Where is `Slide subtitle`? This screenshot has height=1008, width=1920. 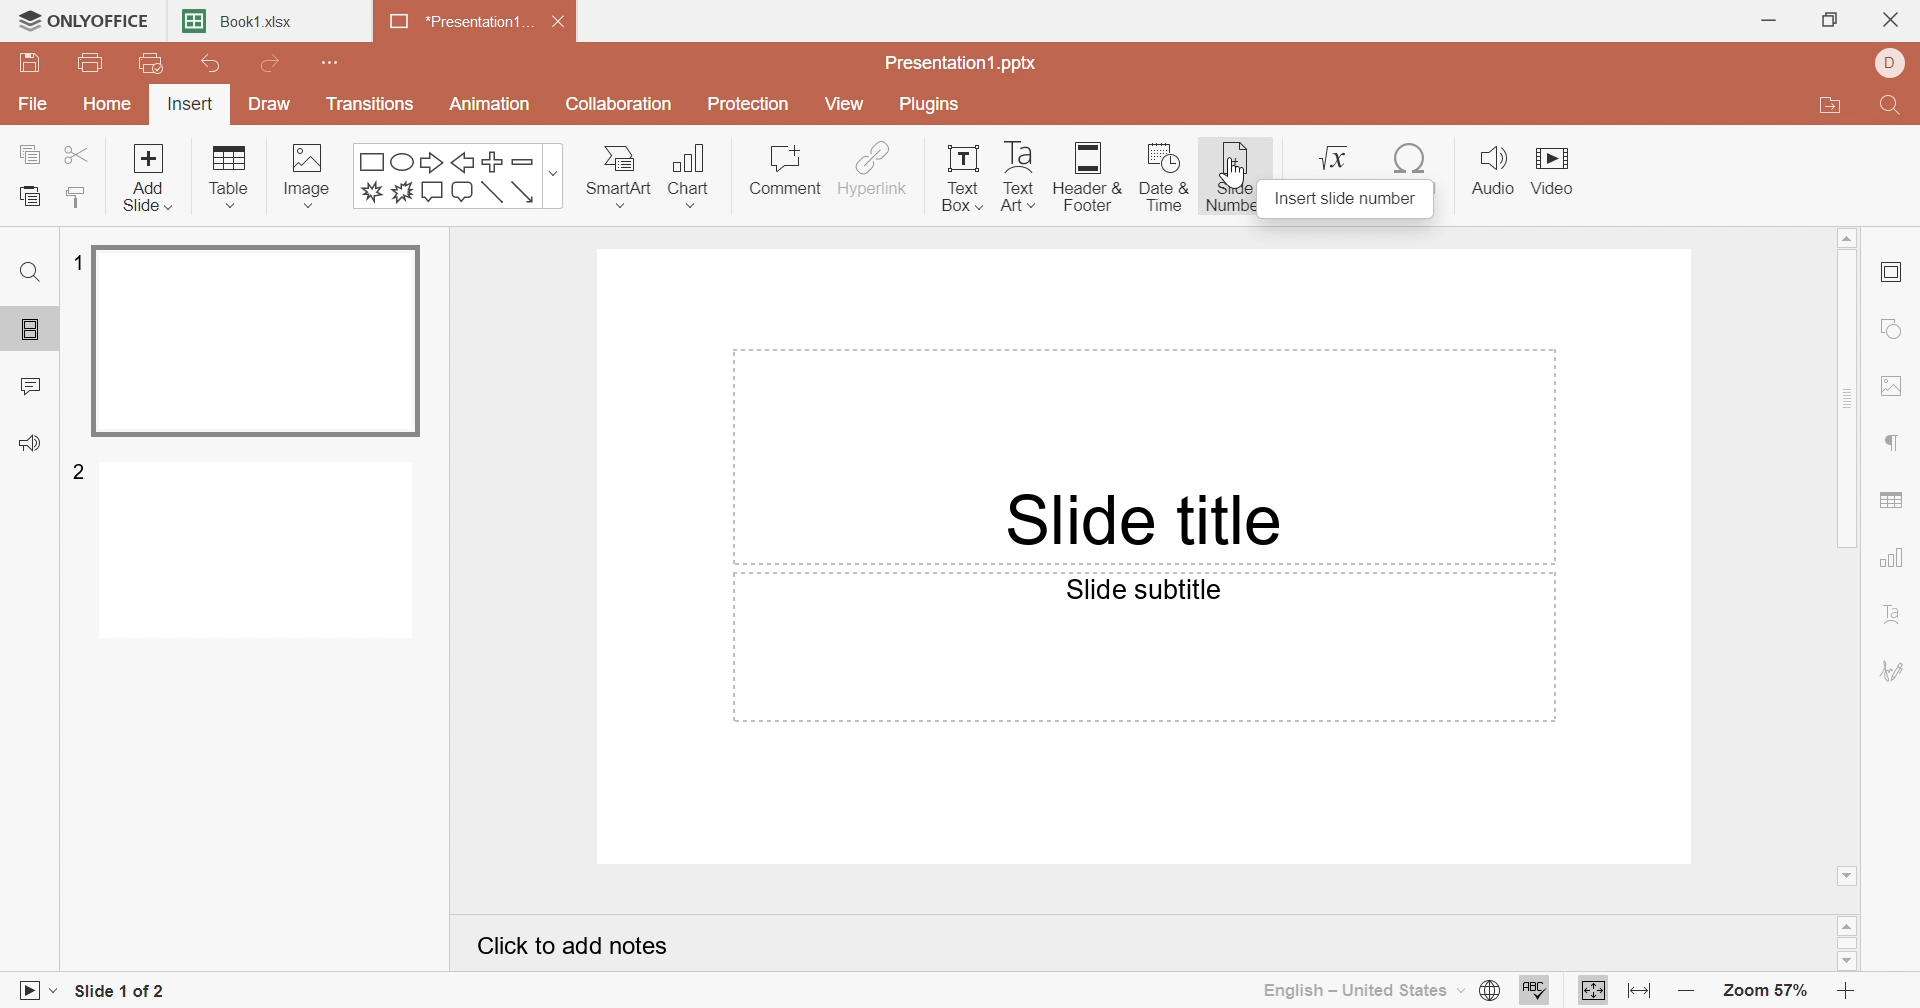 Slide subtitle is located at coordinates (1144, 590).